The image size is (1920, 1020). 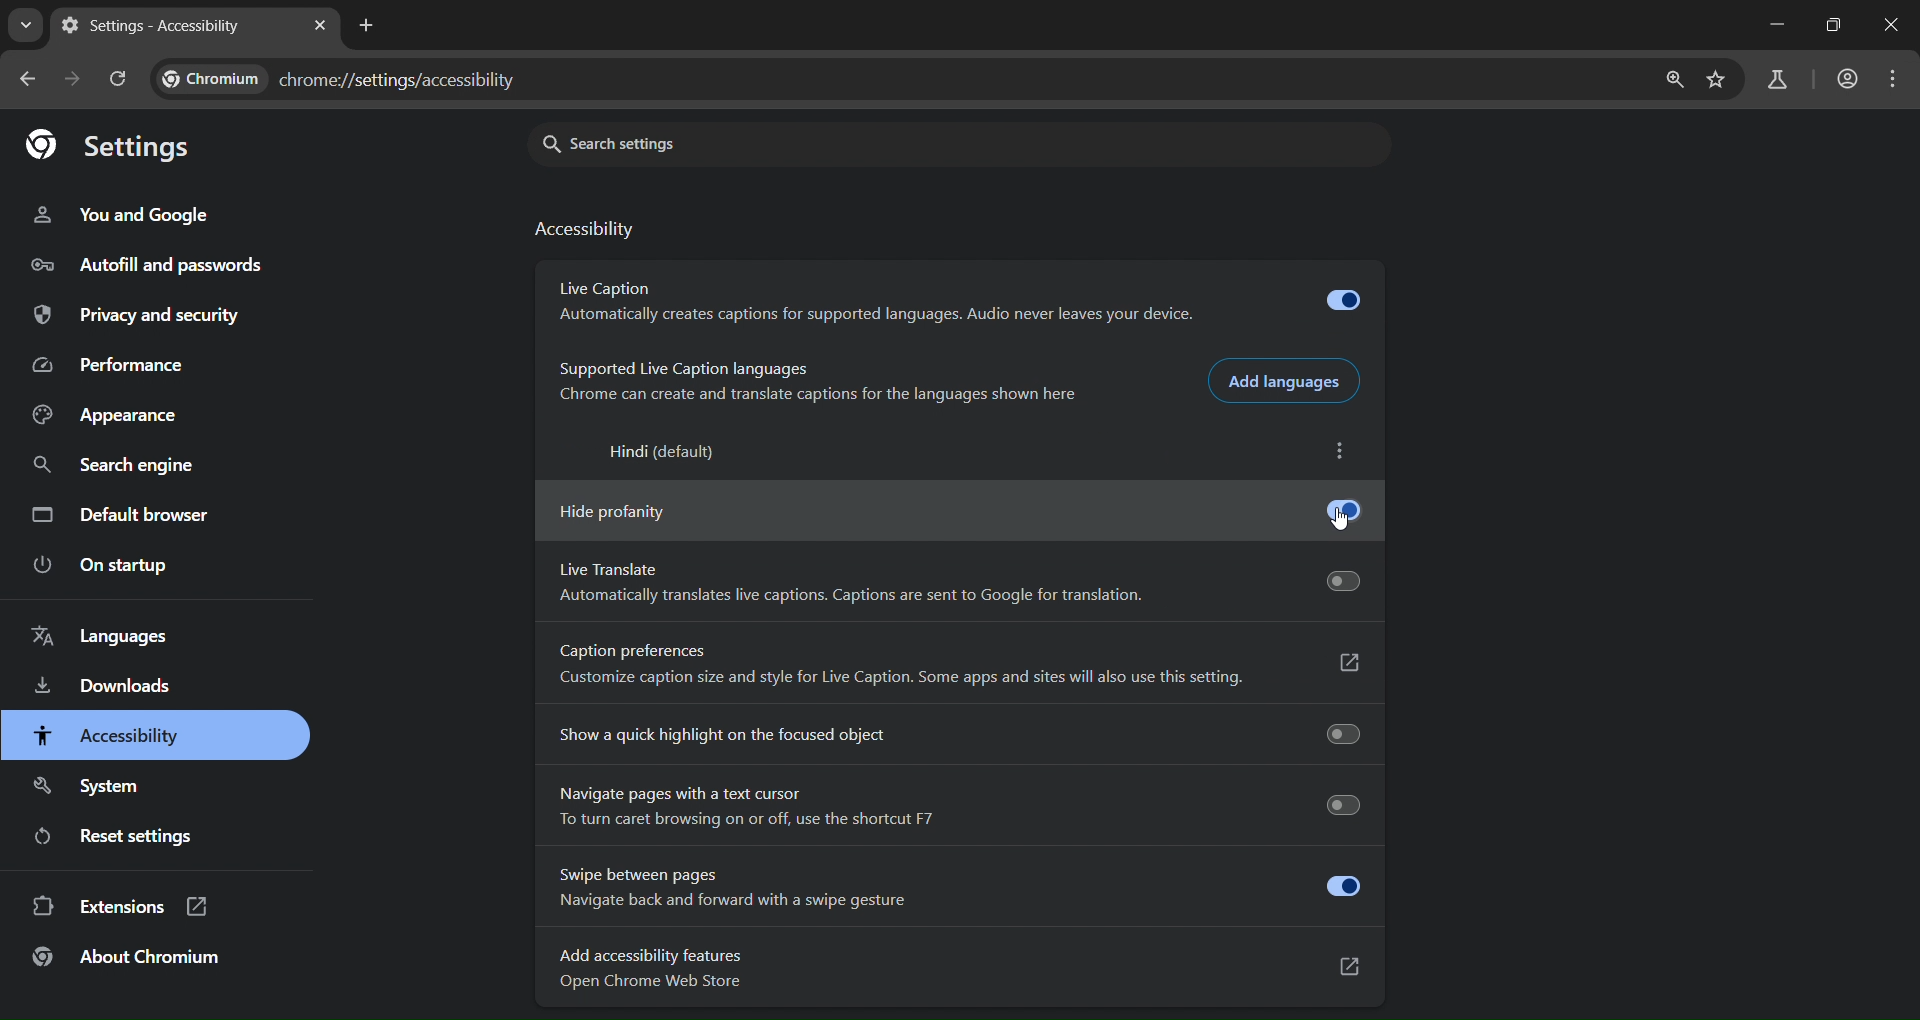 I want to click on extensions, so click(x=131, y=909).